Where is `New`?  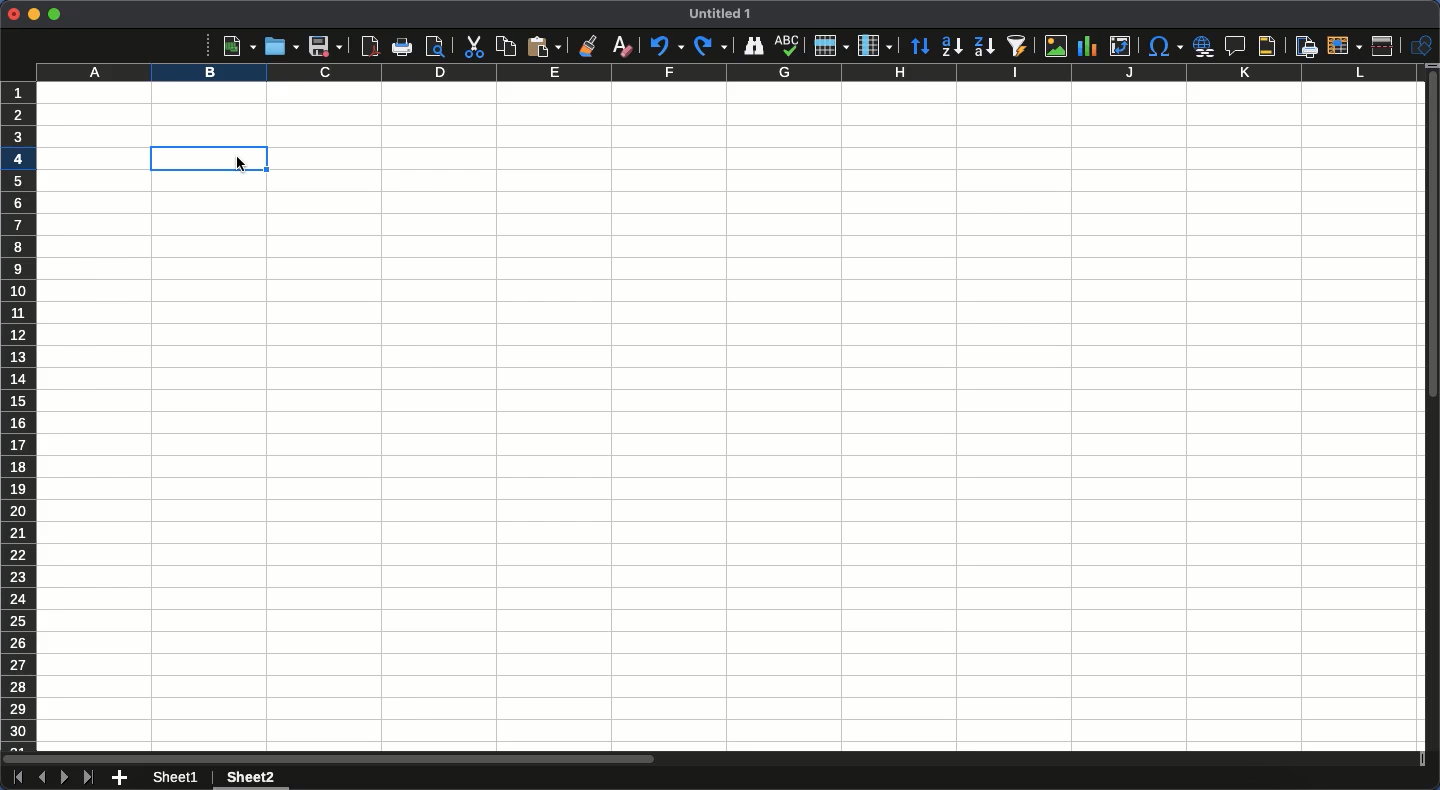 New is located at coordinates (239, 45).